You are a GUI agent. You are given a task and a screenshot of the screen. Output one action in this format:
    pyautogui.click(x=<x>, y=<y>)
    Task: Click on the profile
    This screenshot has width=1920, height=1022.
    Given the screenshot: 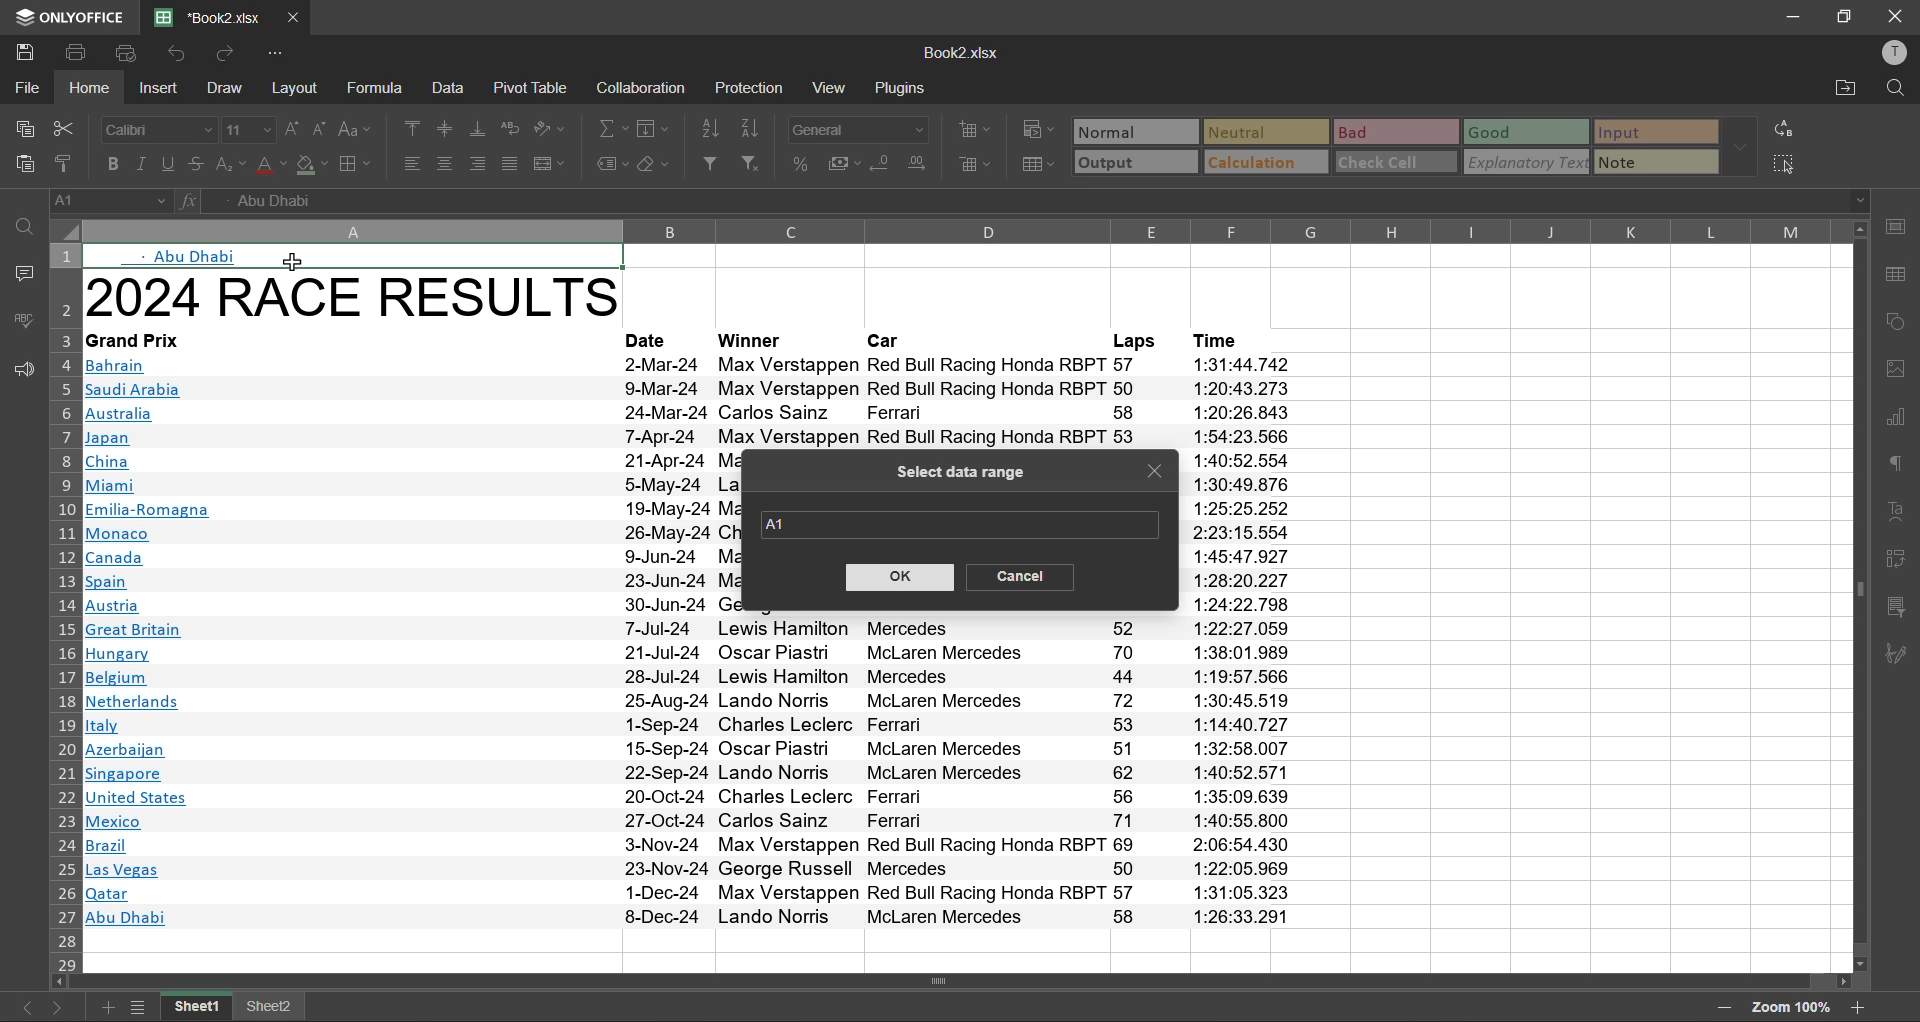 What is the action you would take?
    pyautogui.click(x=1892, y=52)
    